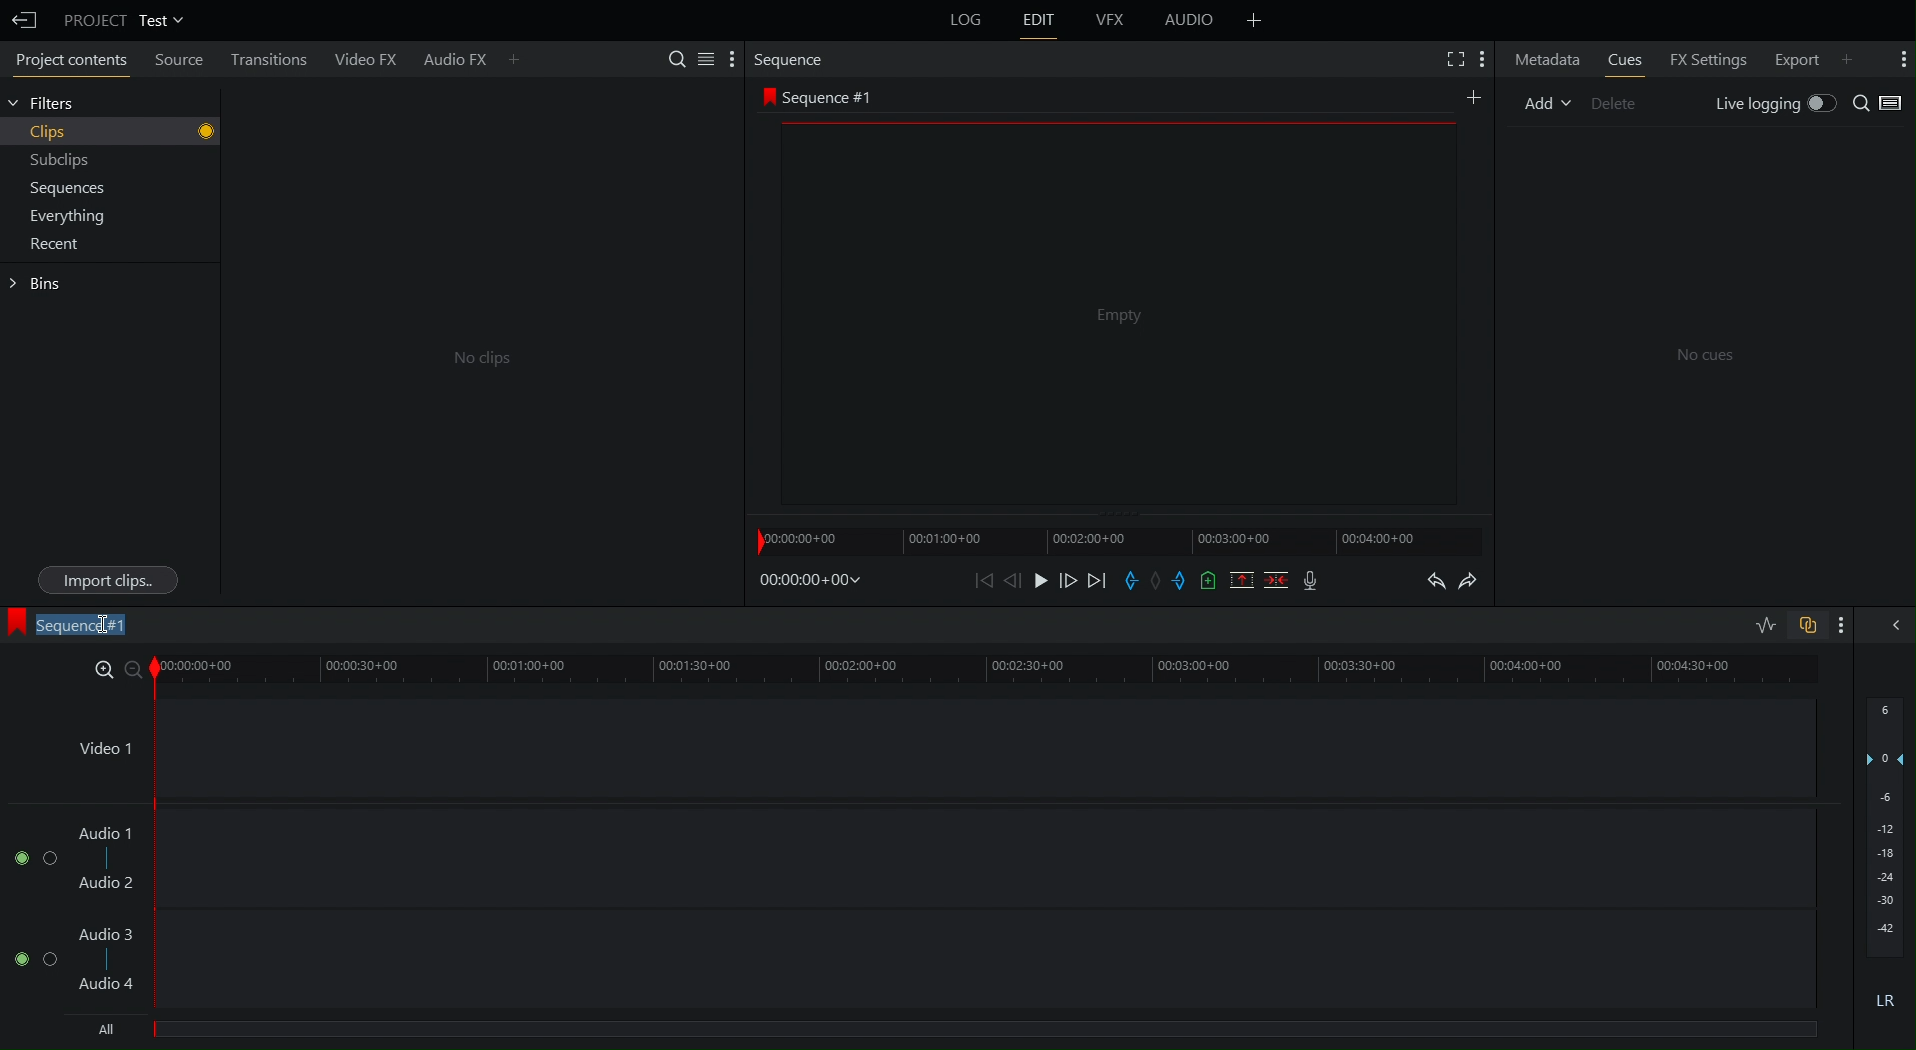 Image resolution: width=1916 pixels, height=1050 pixels. Describe the element at coordinates (1188, 21) in the screenshot. I see `Audio` at that location.